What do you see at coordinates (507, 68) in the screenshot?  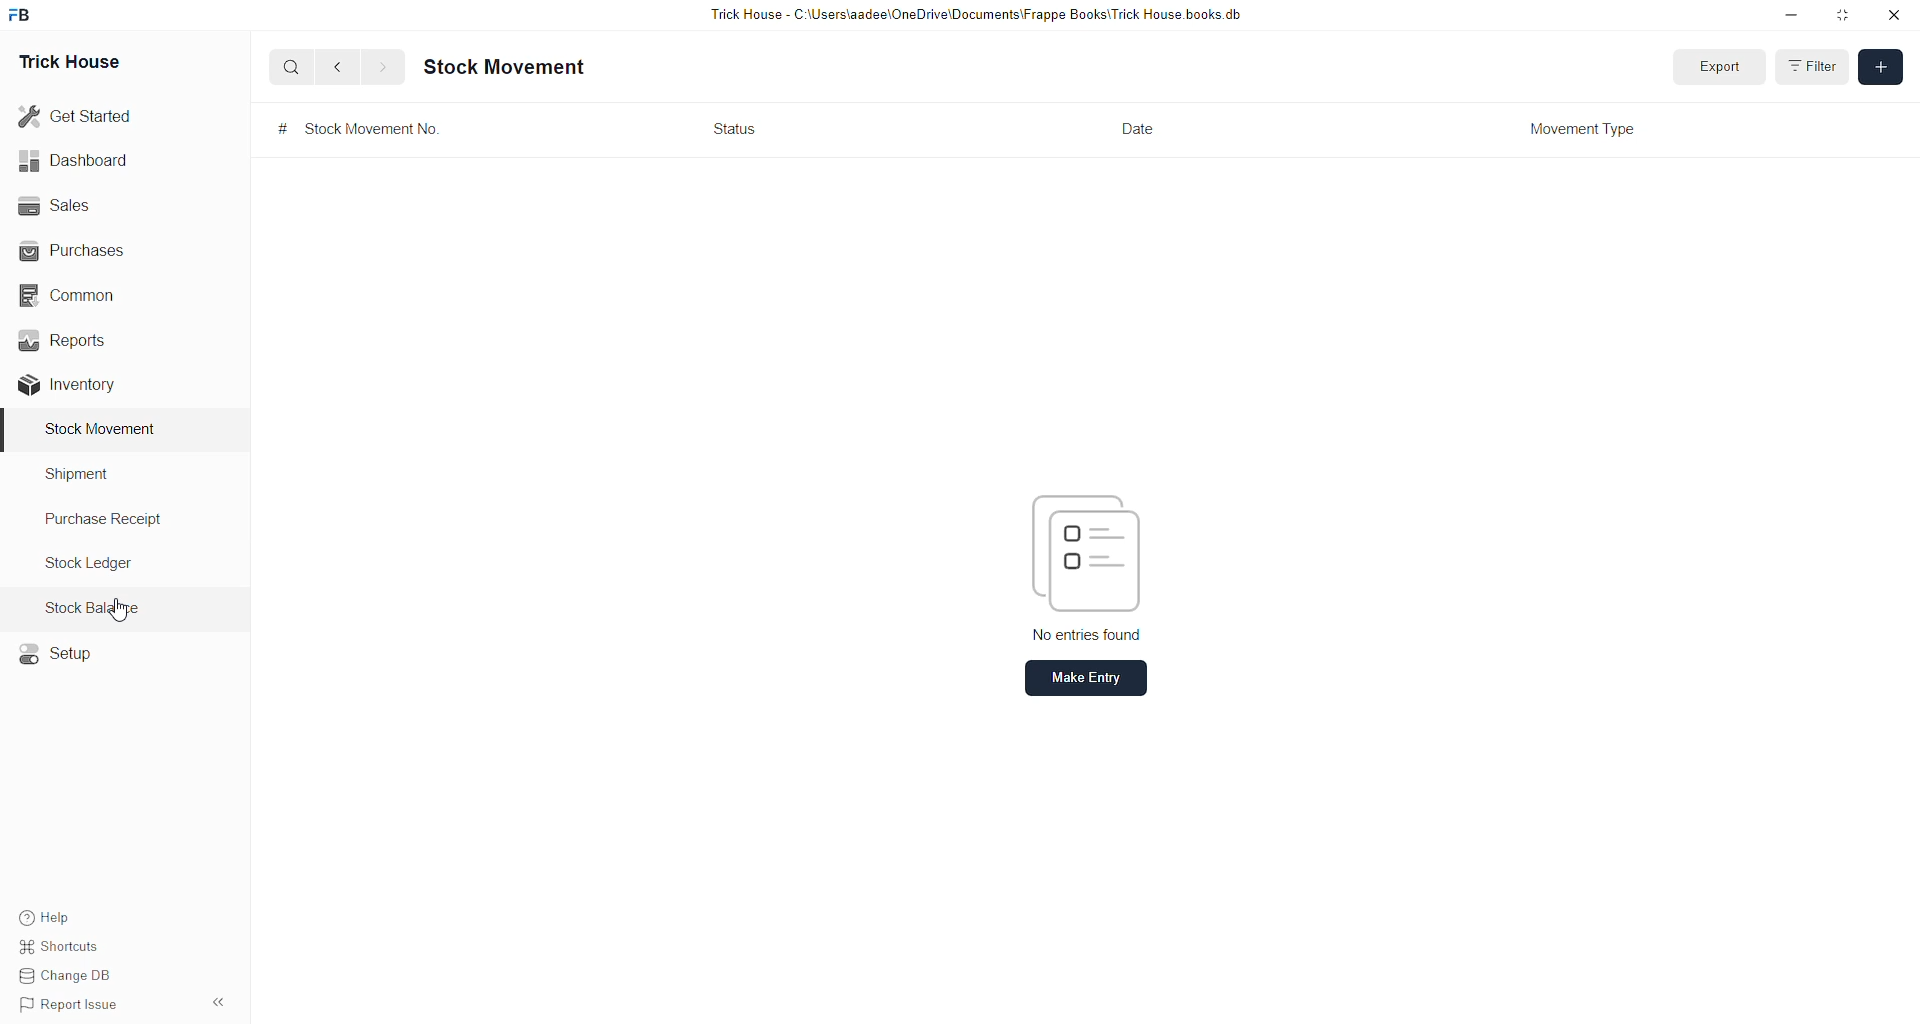 I see `Stock Movement` at bounding box center [507, 68].